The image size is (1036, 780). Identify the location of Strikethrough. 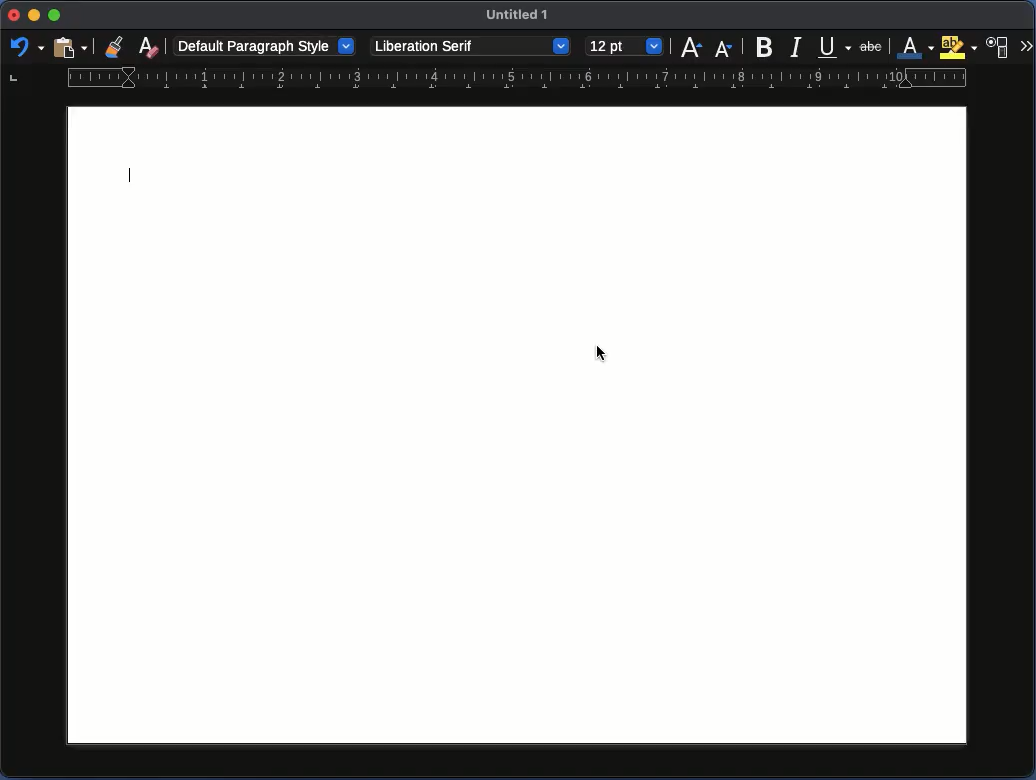
(873, 45).